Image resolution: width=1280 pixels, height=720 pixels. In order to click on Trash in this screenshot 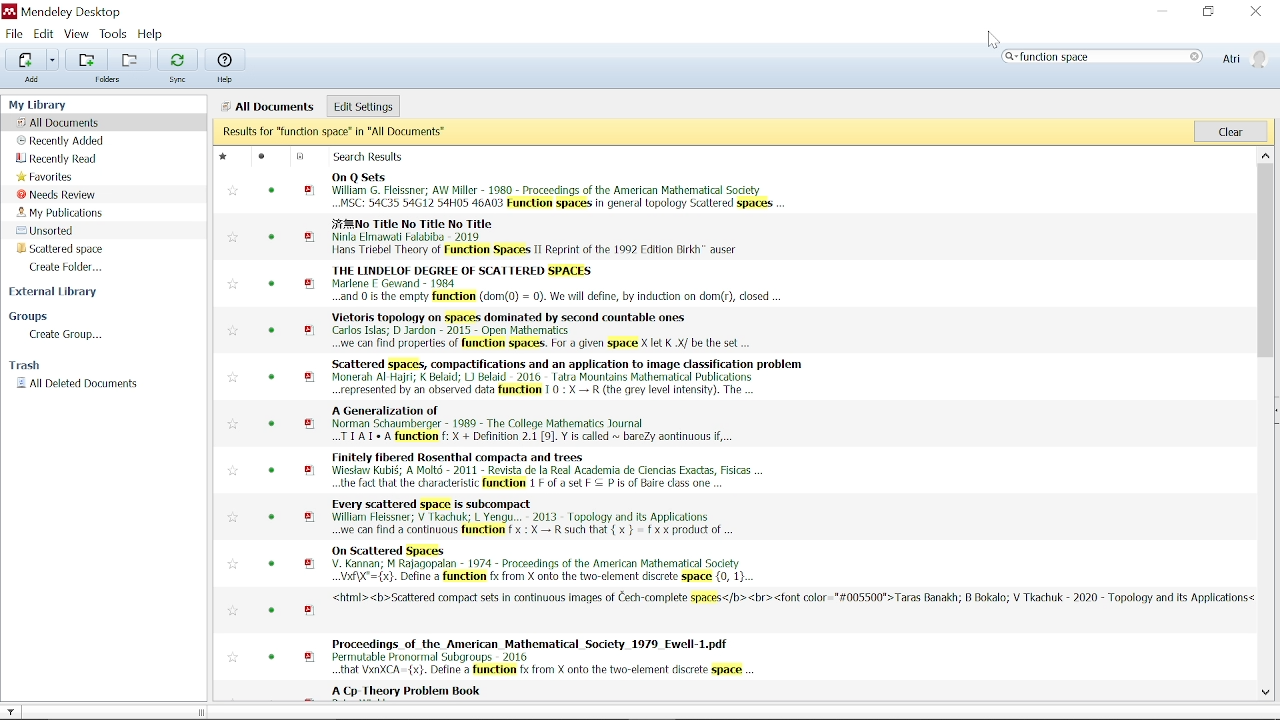, I will do `click(37, 365)`.